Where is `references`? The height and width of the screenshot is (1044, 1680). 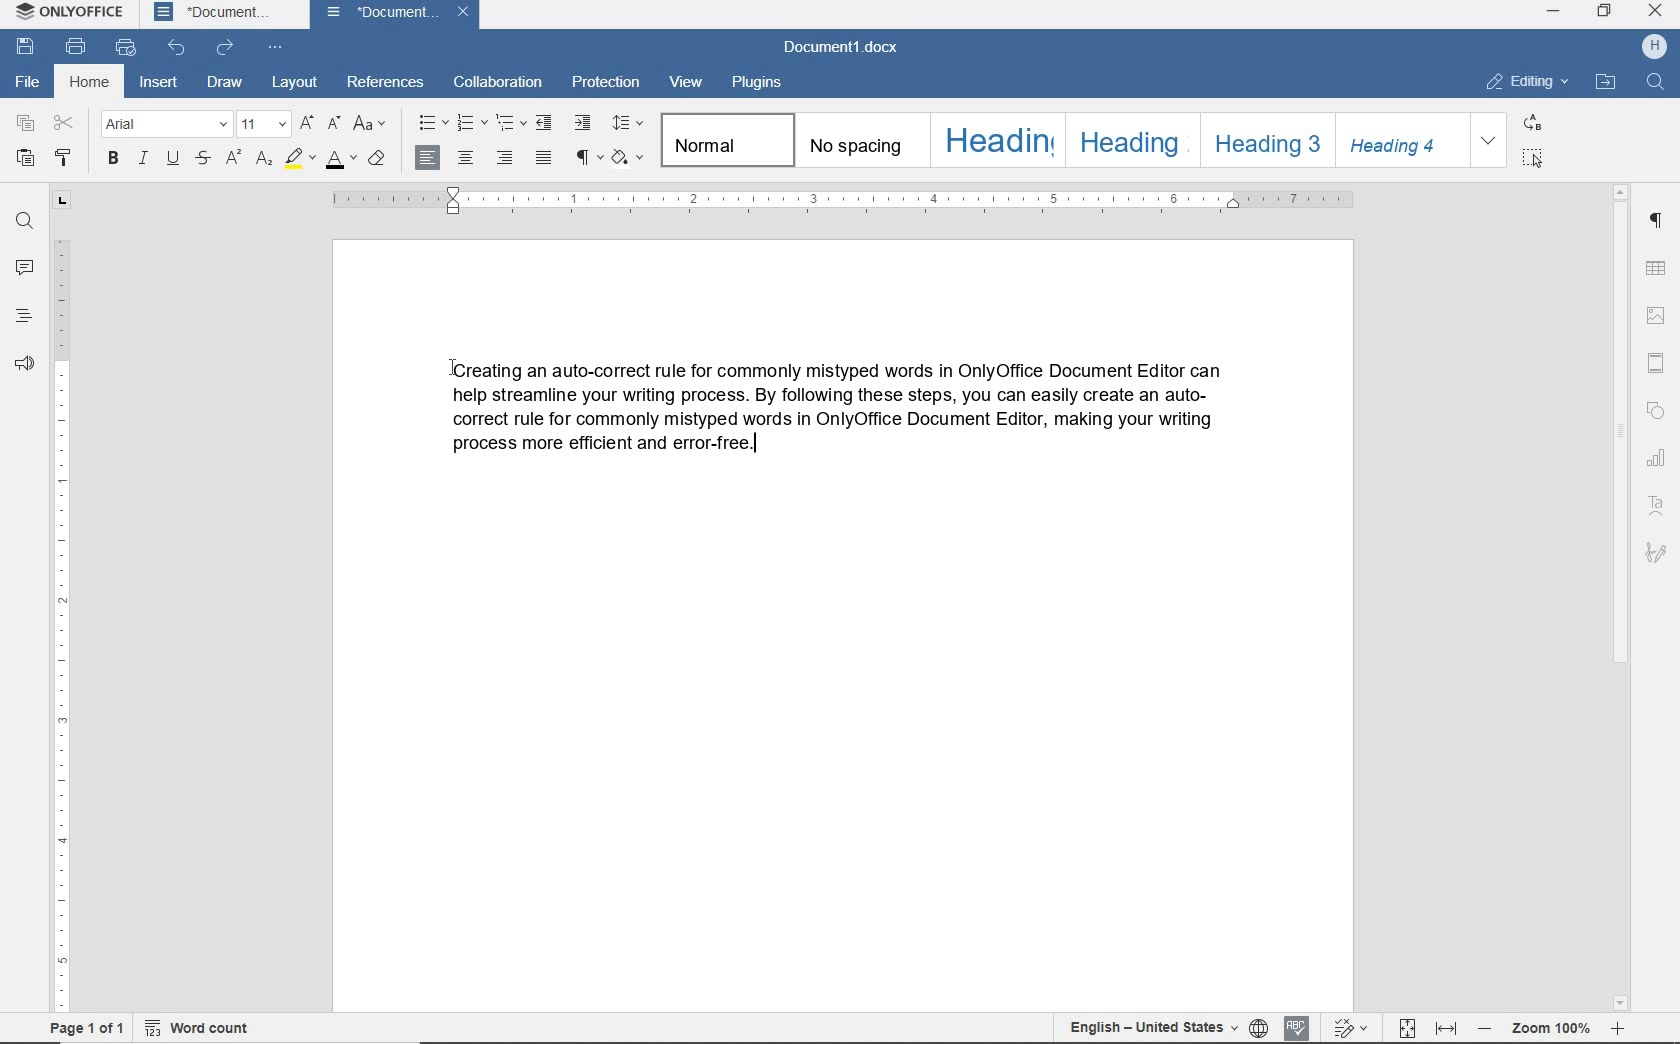
references is located at coordinates (382, 82).